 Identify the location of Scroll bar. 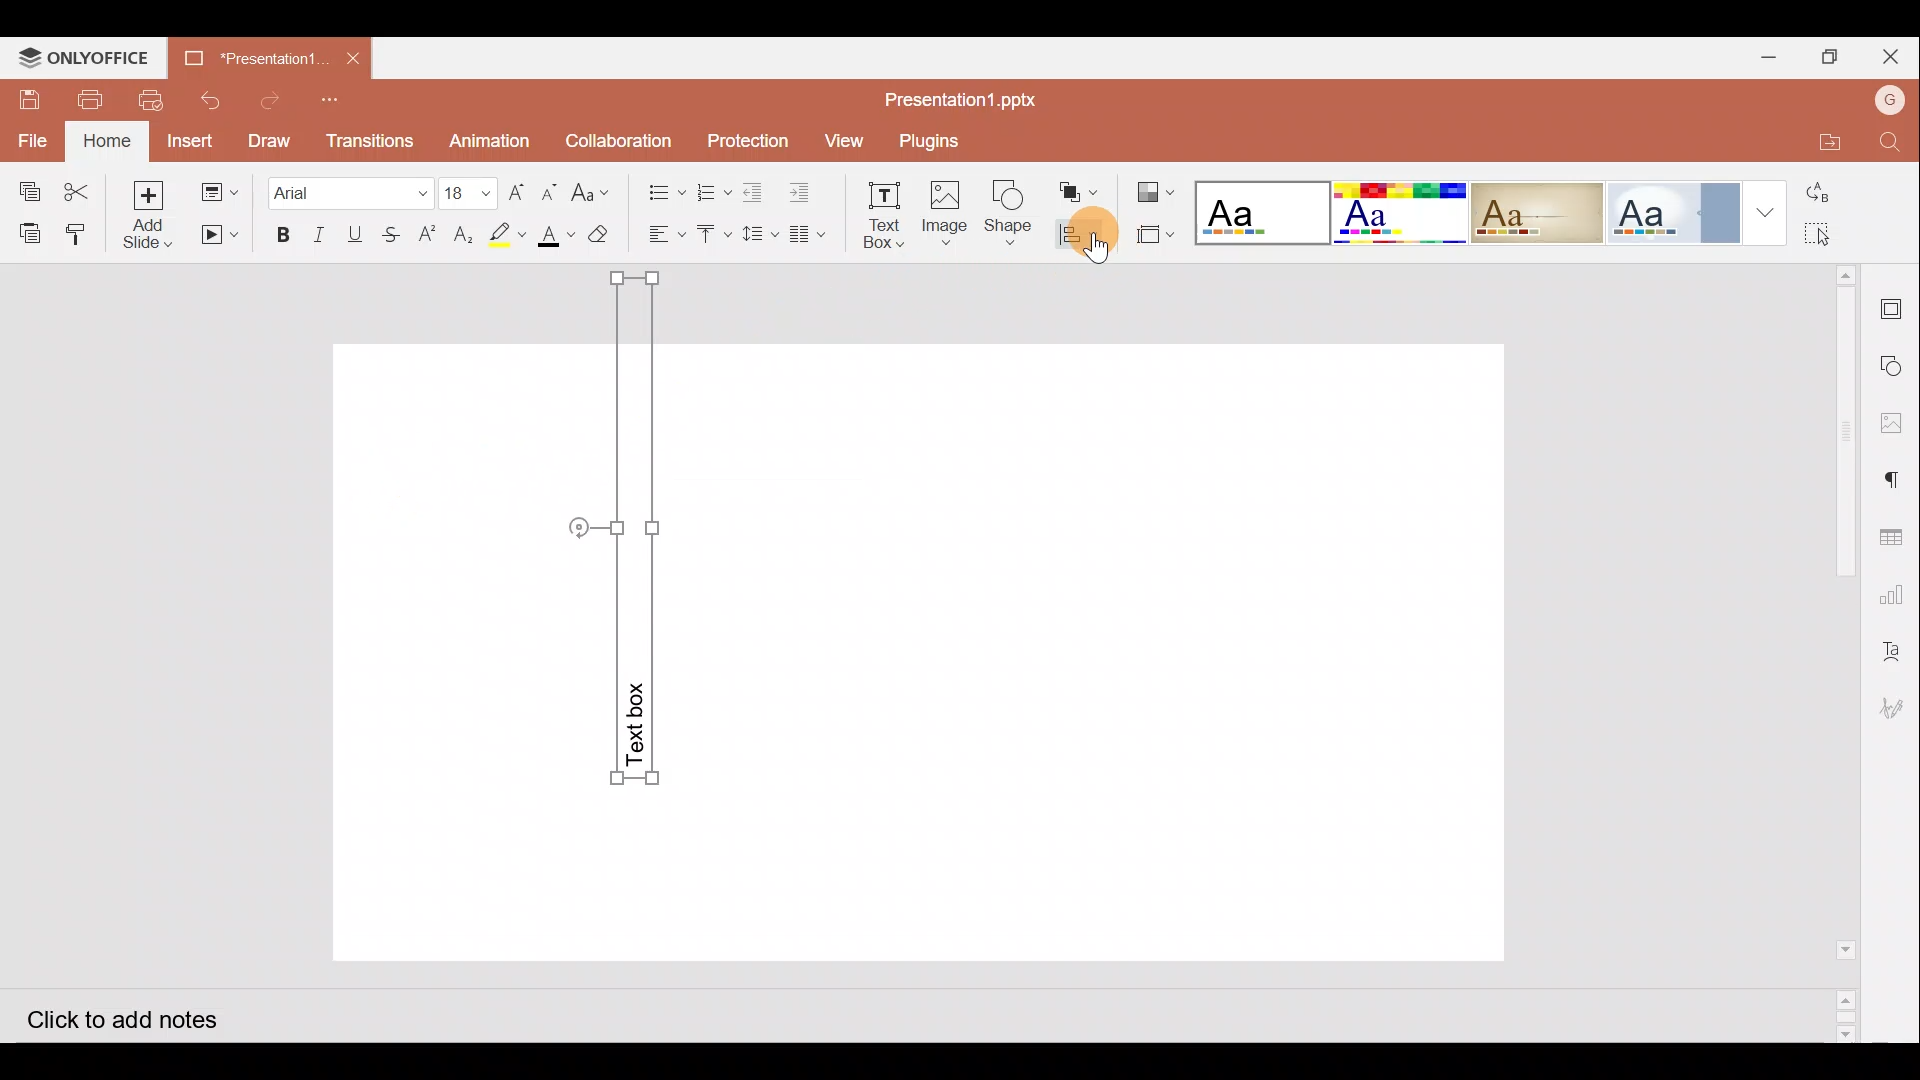
(1838, 653).